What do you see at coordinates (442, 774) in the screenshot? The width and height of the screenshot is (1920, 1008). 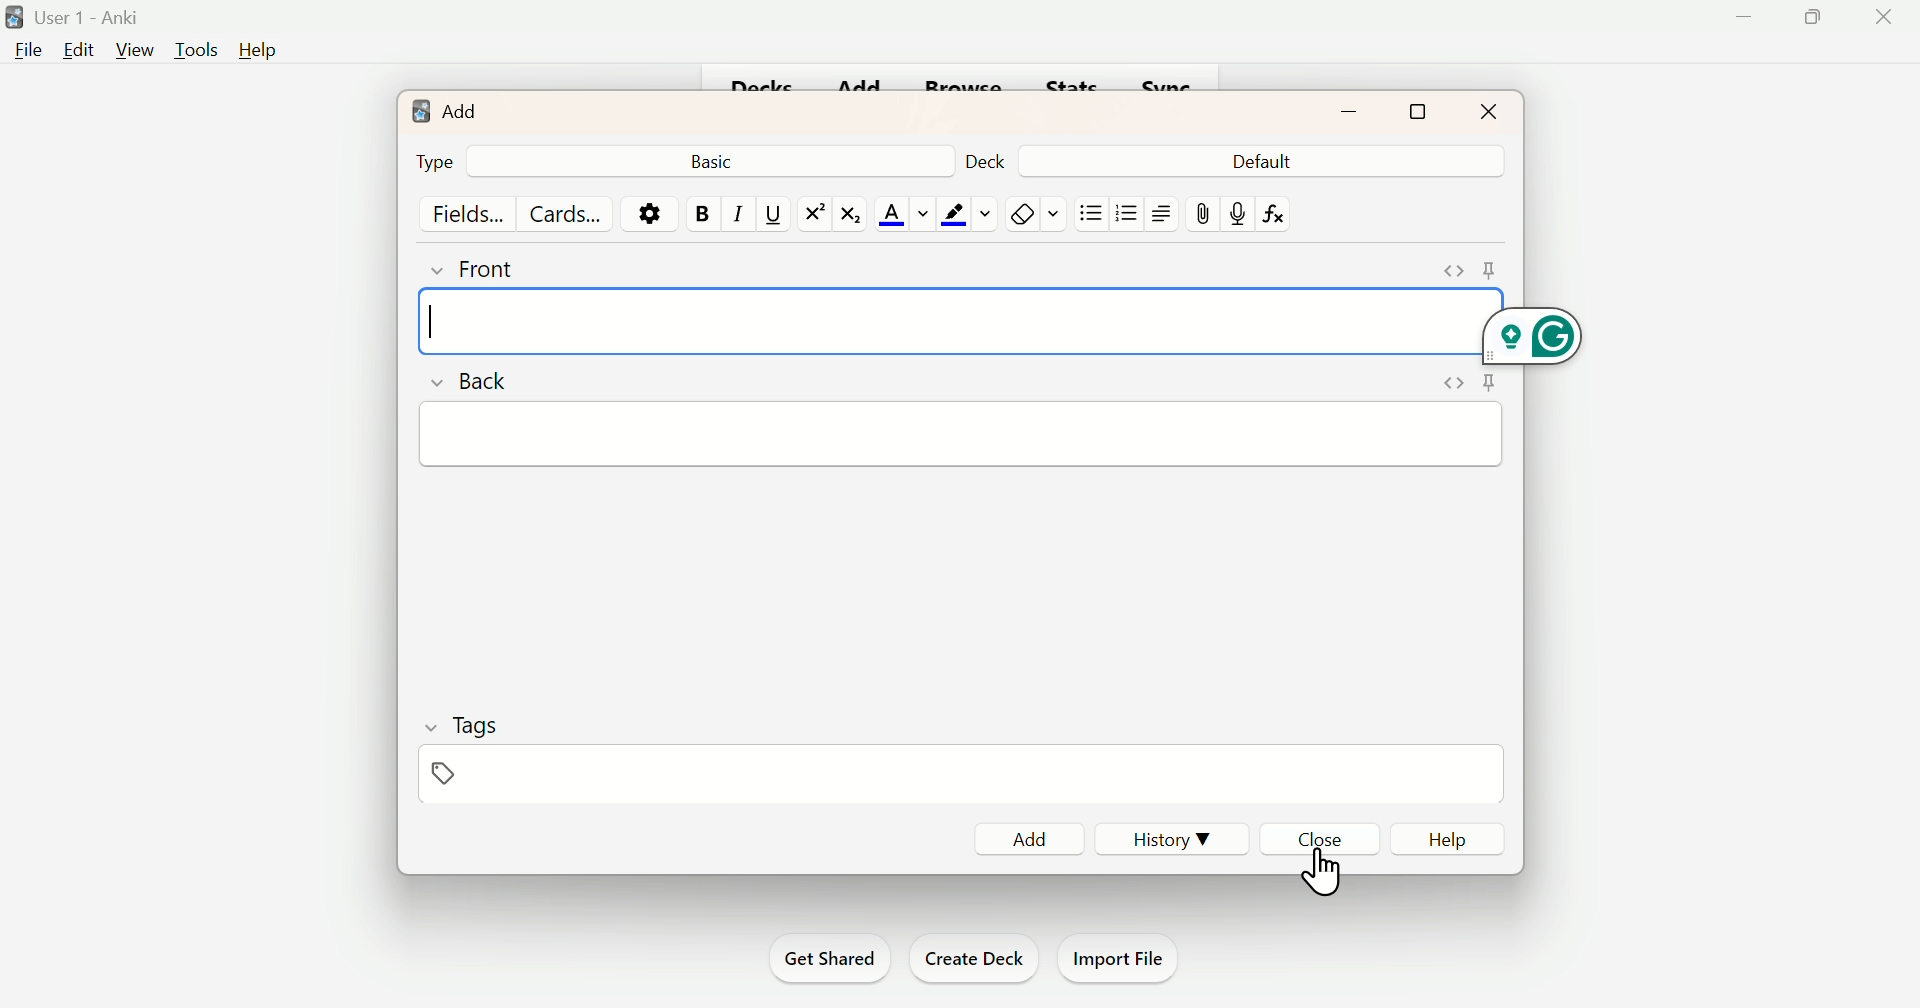 I see `Pin` at bounding box center [442, 774].